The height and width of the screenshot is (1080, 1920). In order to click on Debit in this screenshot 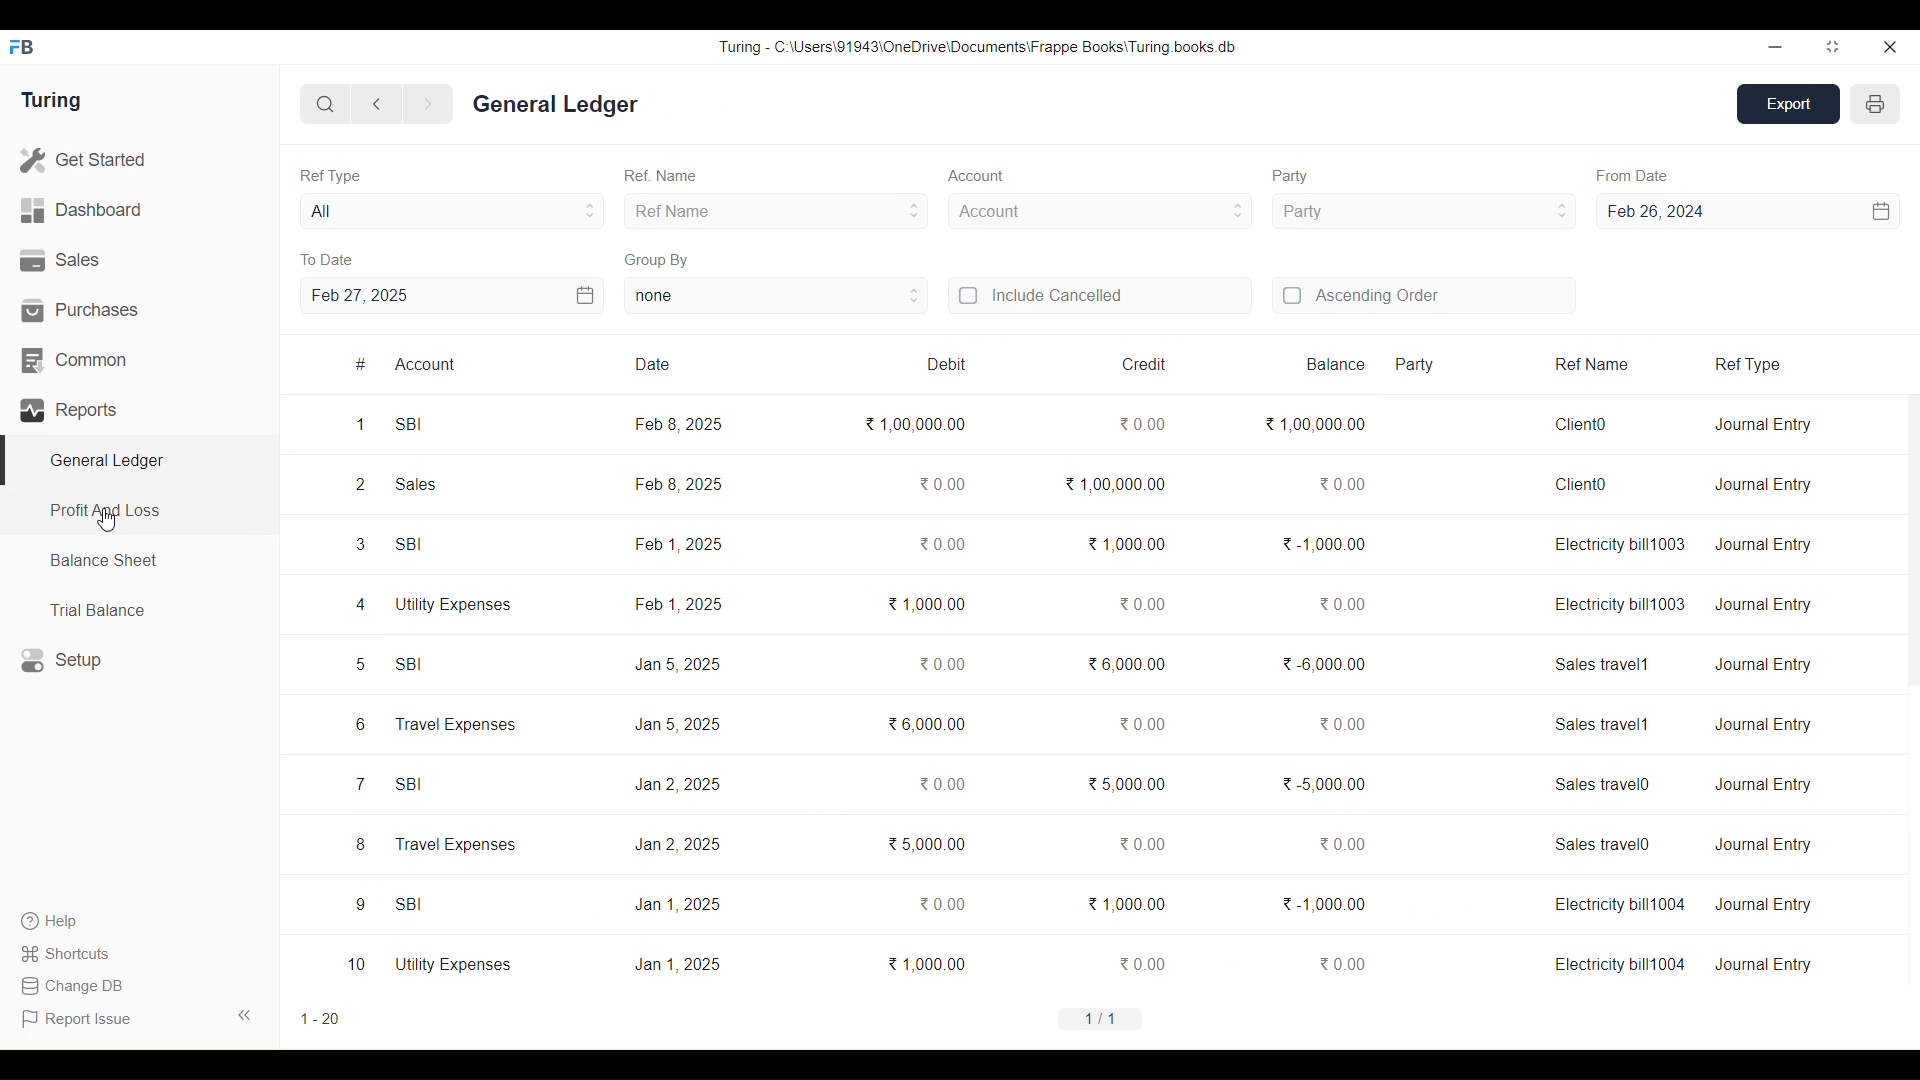, I will do `click(938, 364)`.